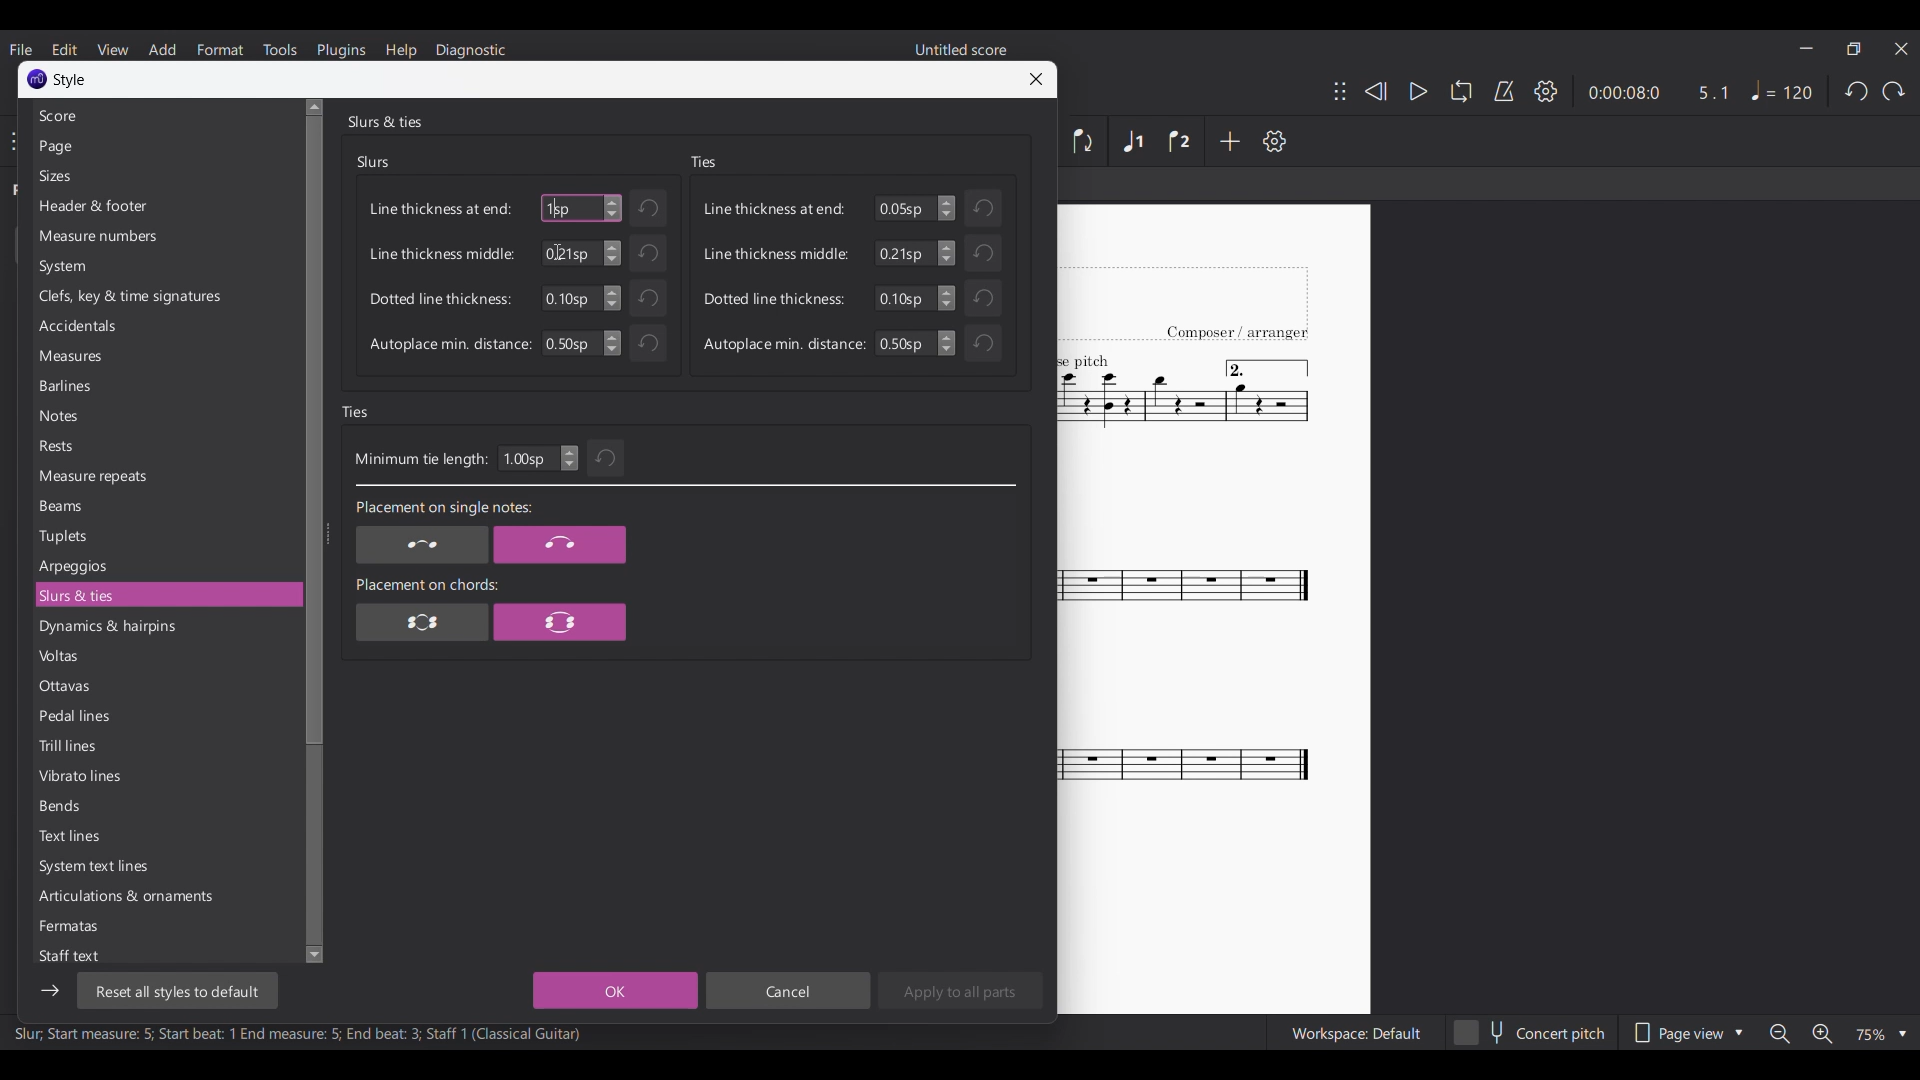  Describe the element at coordinates (904, 208) in the screenshot. I see `Input numbers for line thickness at end` at that location.